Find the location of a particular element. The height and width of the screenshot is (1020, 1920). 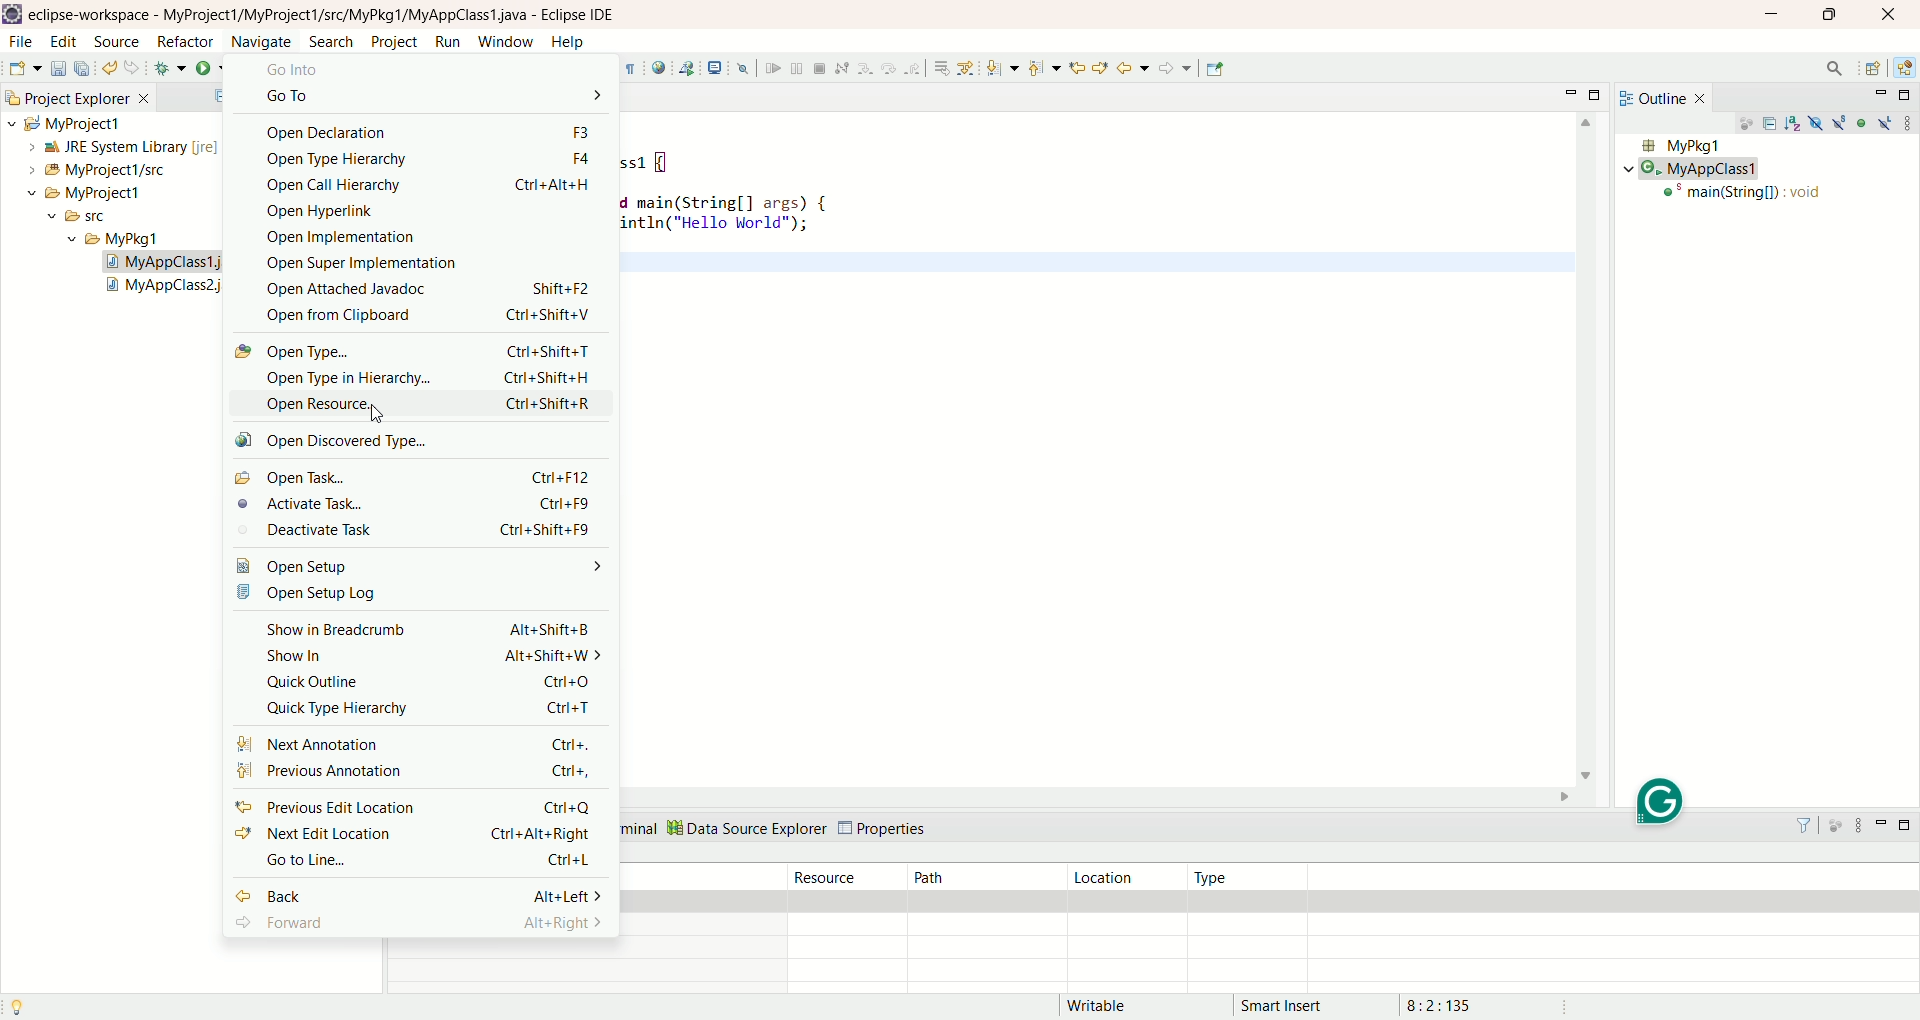

smart insert is located at coordinates (1296, 1005).